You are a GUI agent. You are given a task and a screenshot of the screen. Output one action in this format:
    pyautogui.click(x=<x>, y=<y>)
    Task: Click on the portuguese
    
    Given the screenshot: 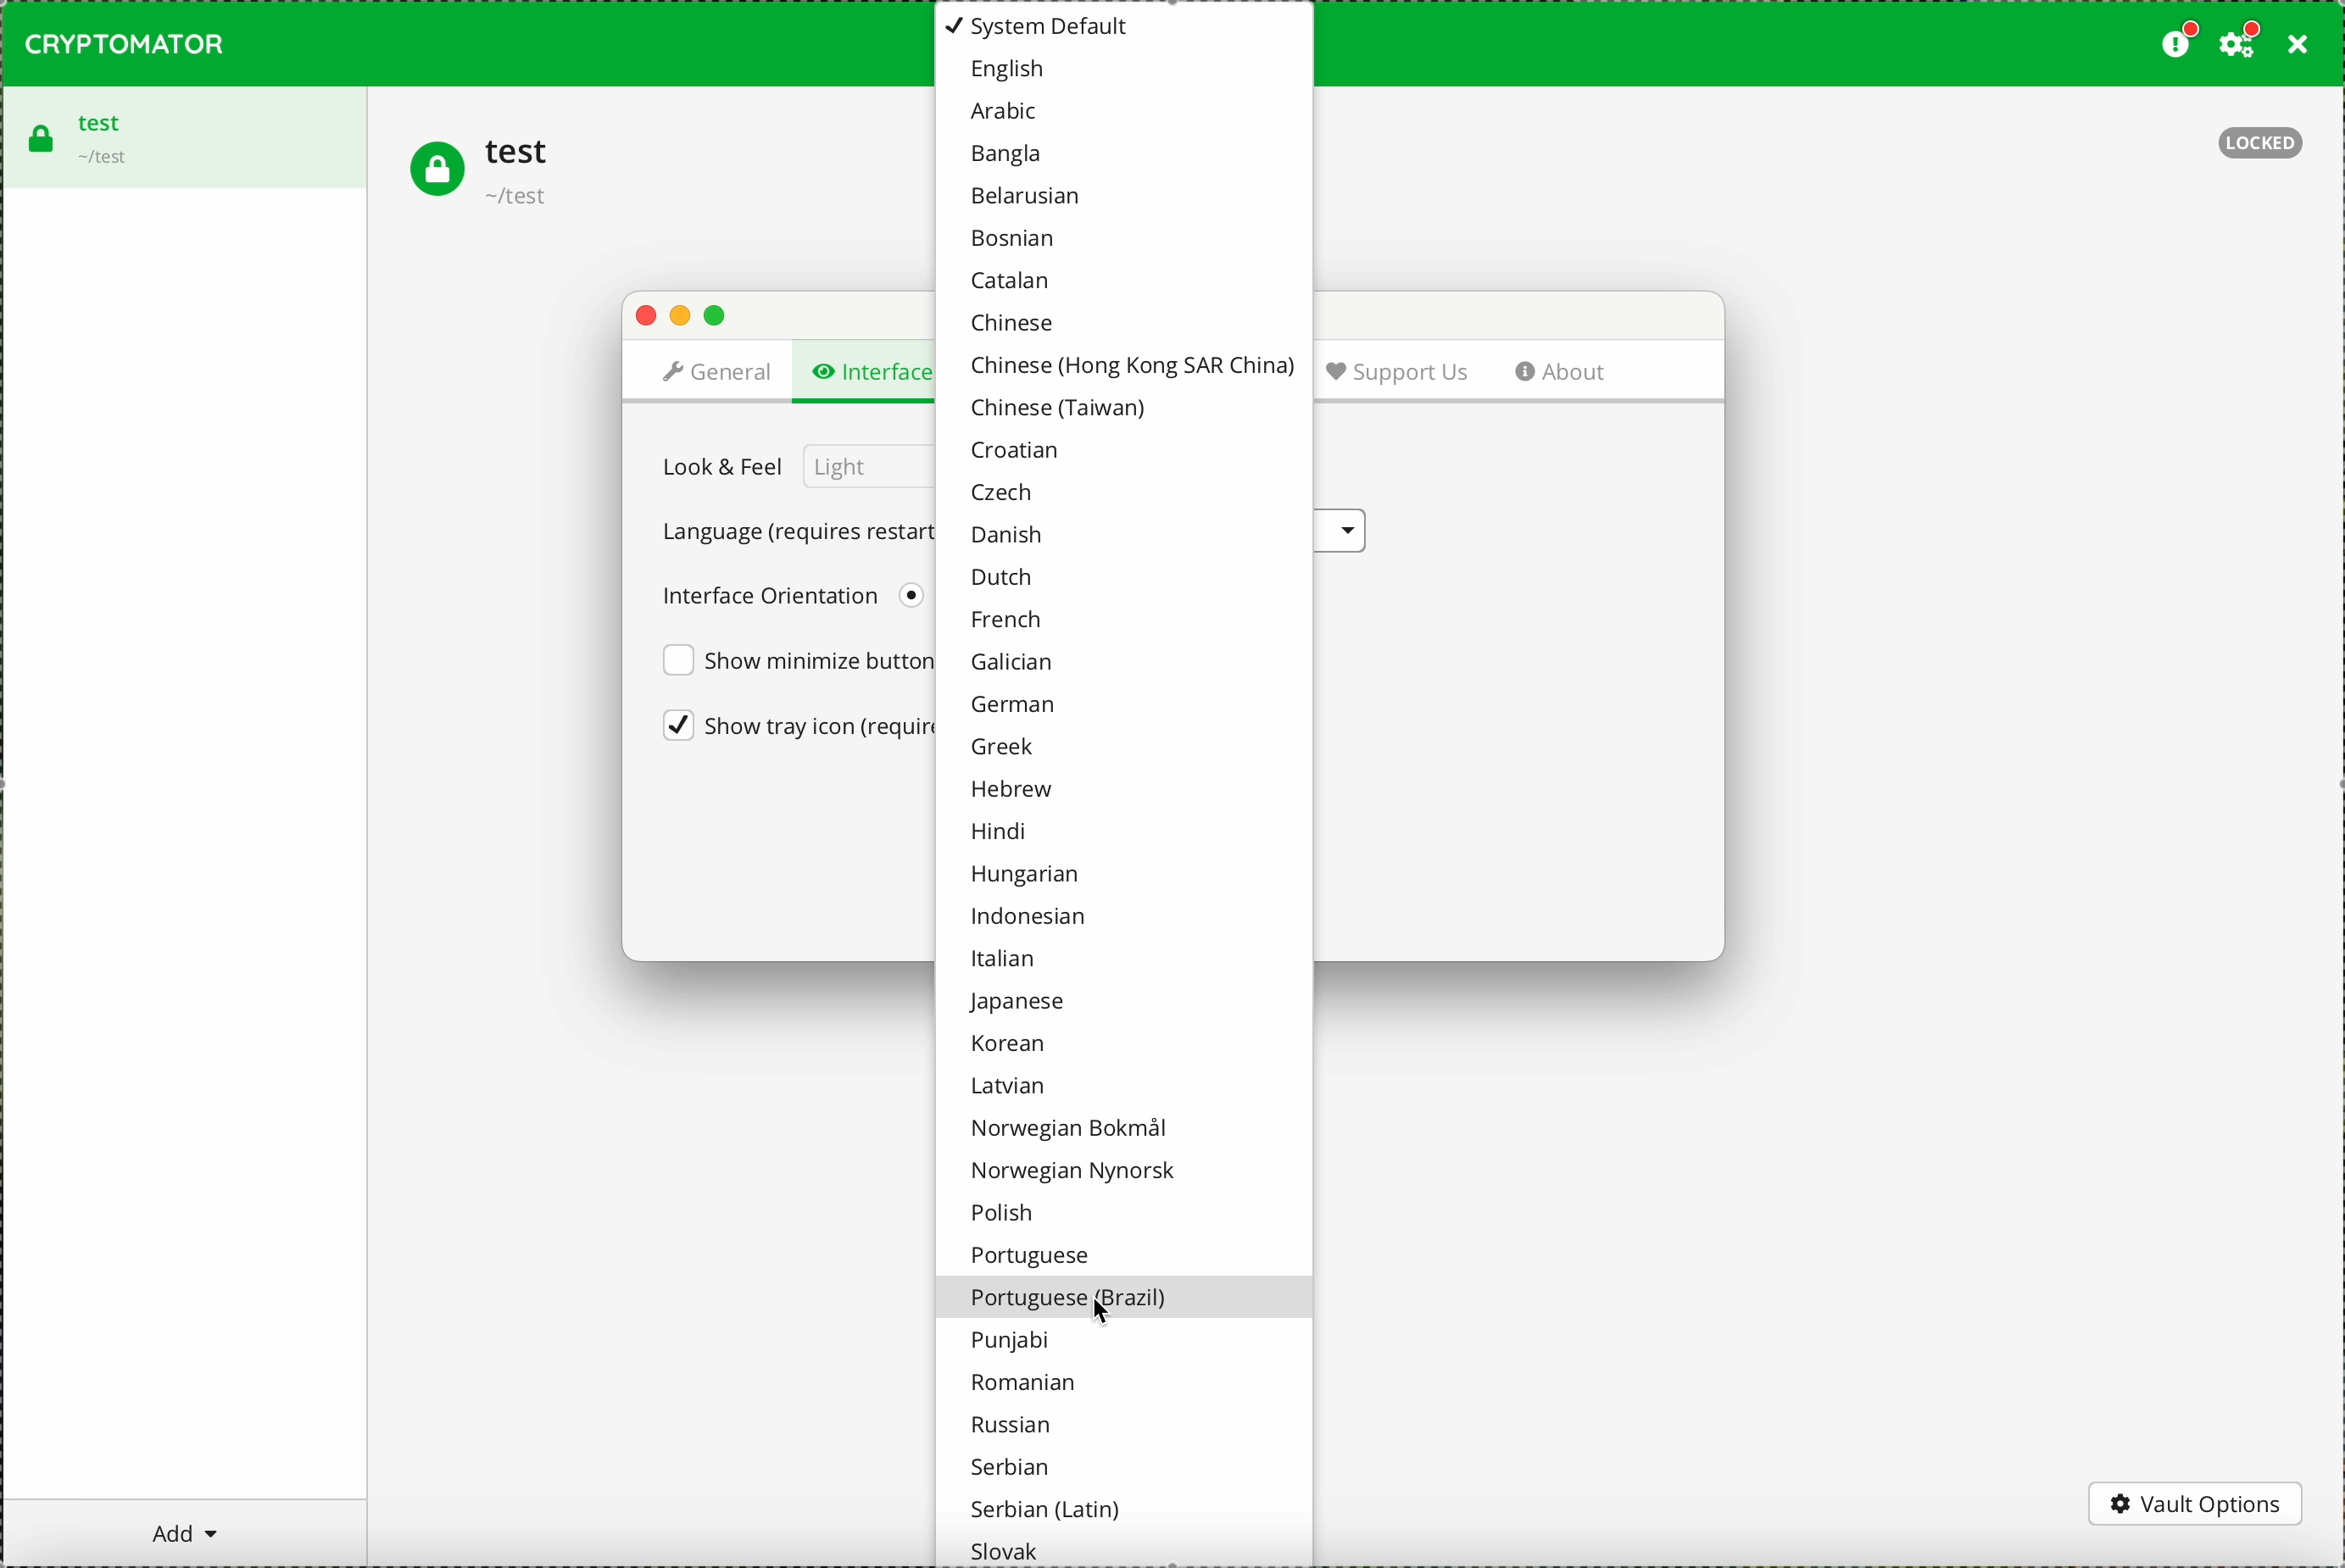 What is the action you would take?
    pyautogui.click(x=1030, y=1253)
    